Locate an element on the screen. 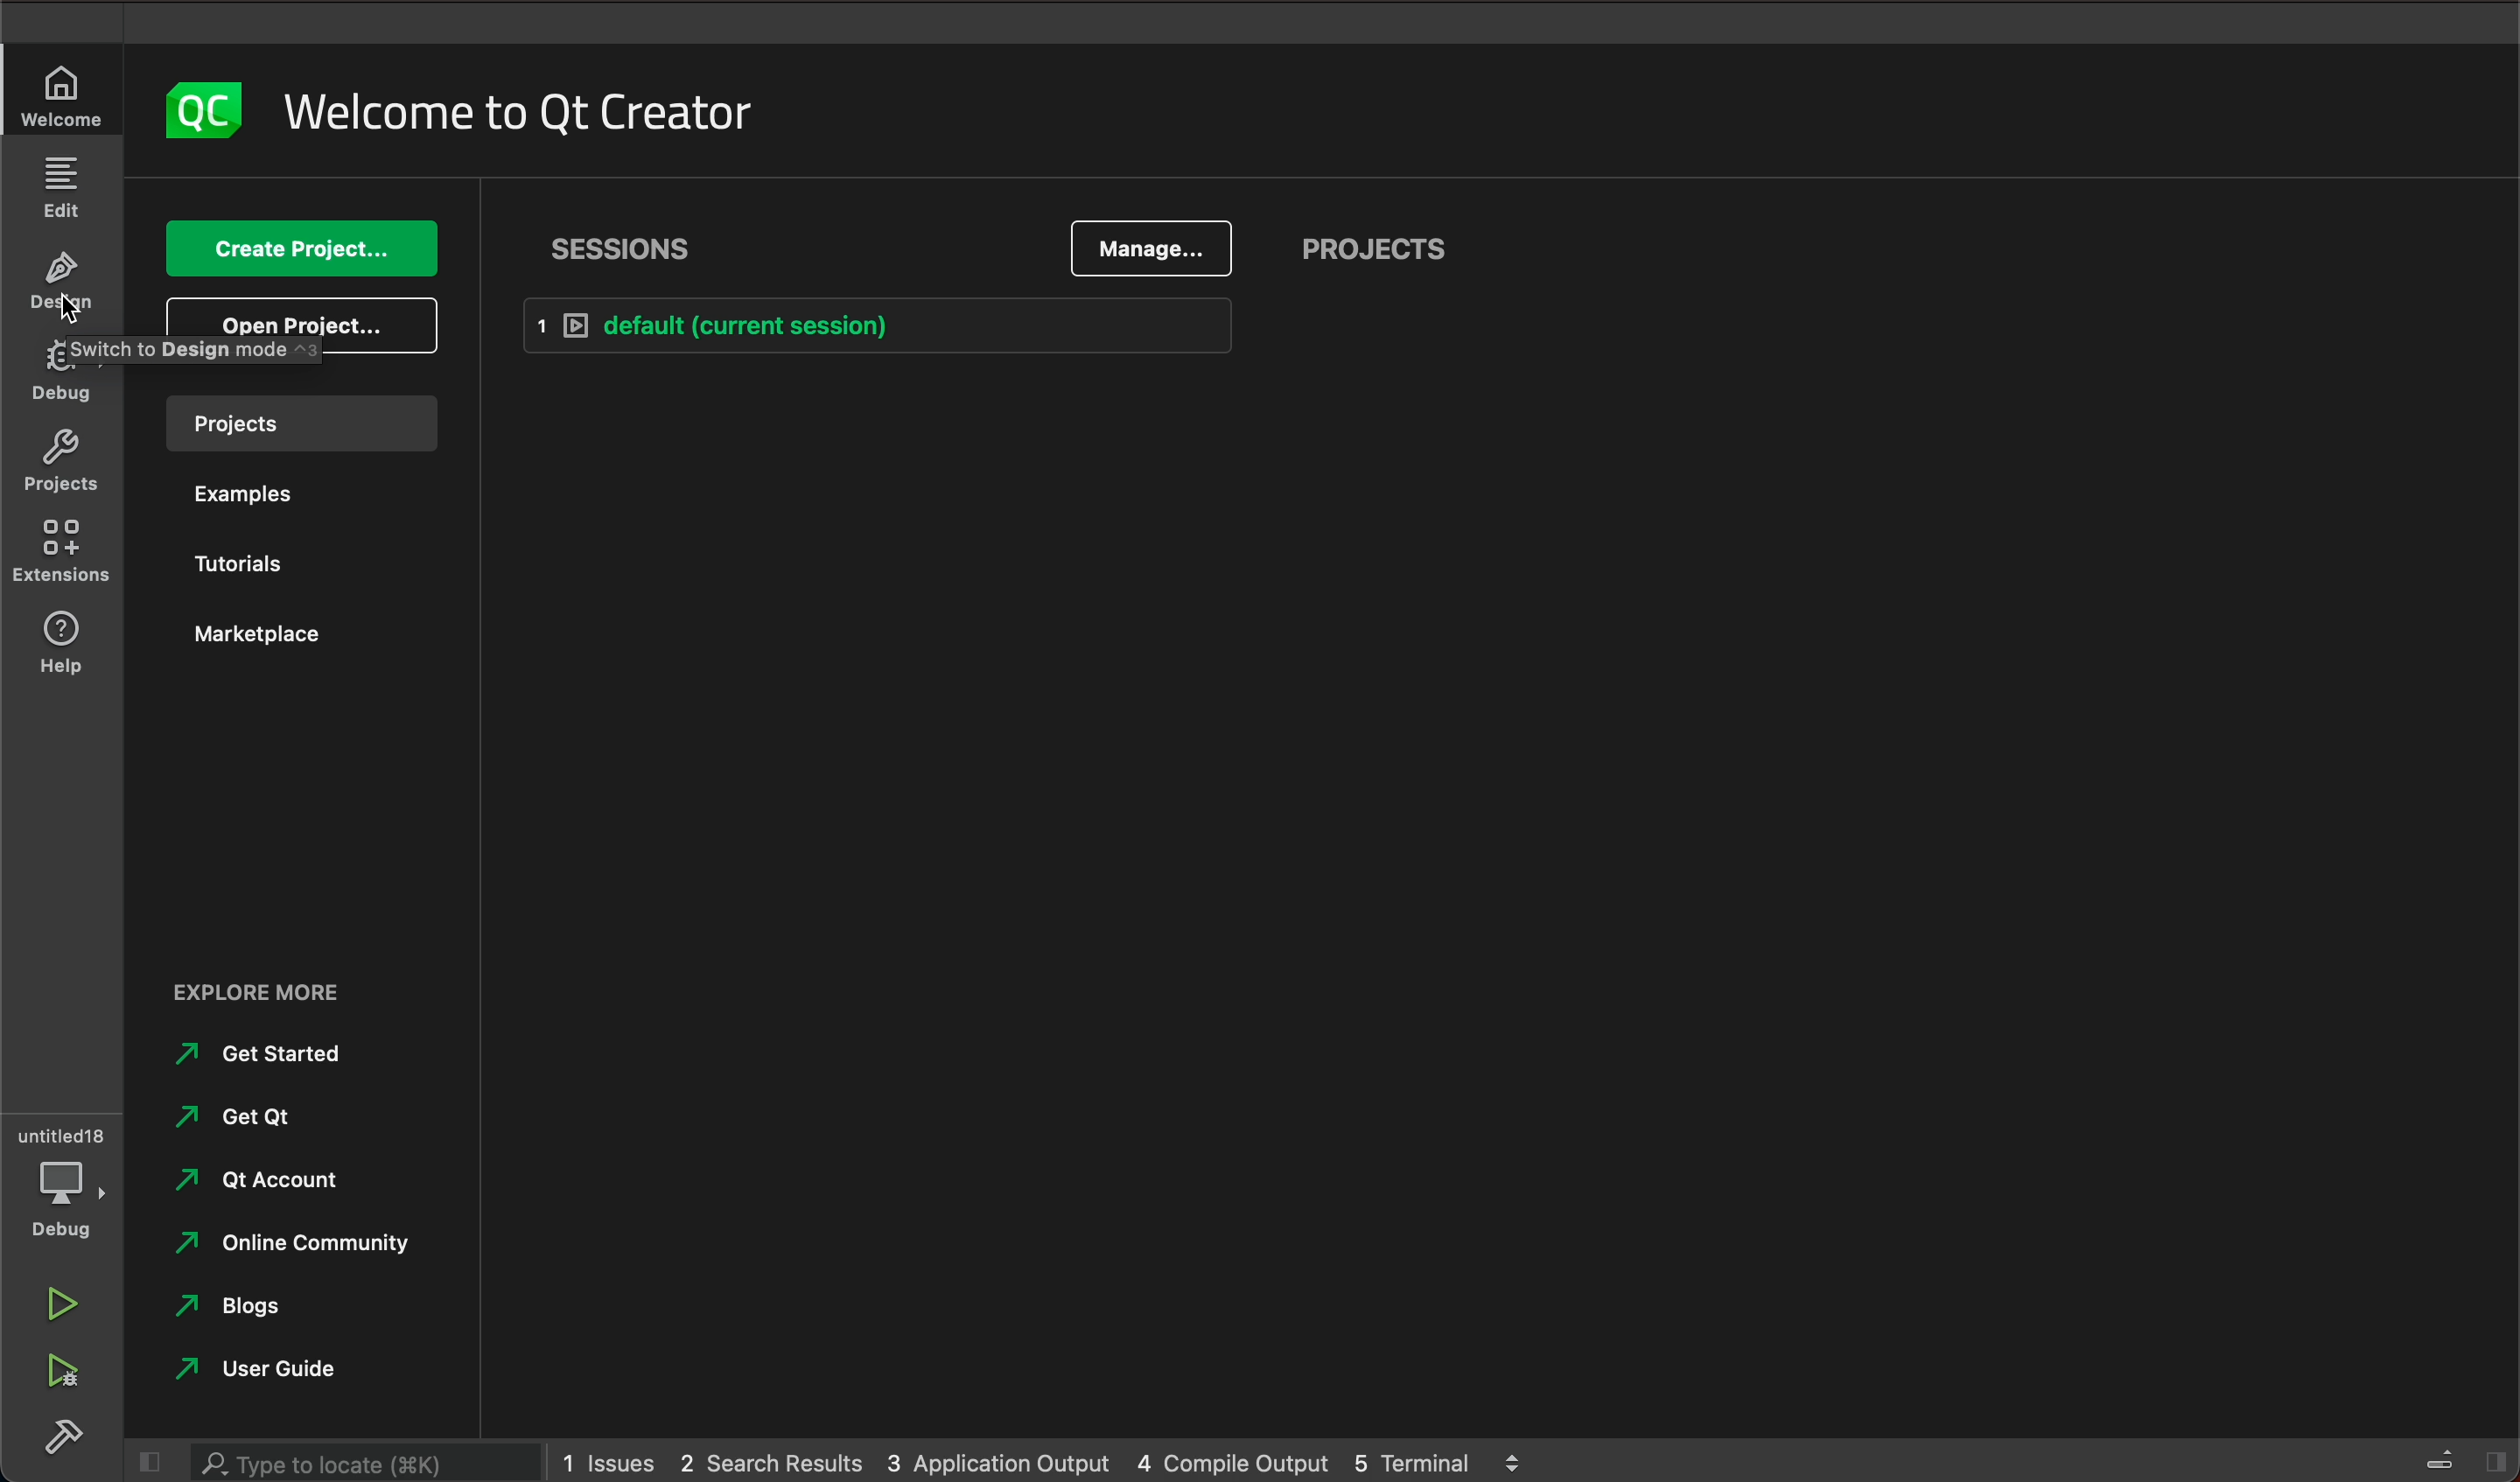  2 search results is located at coordinates (770, 1459).